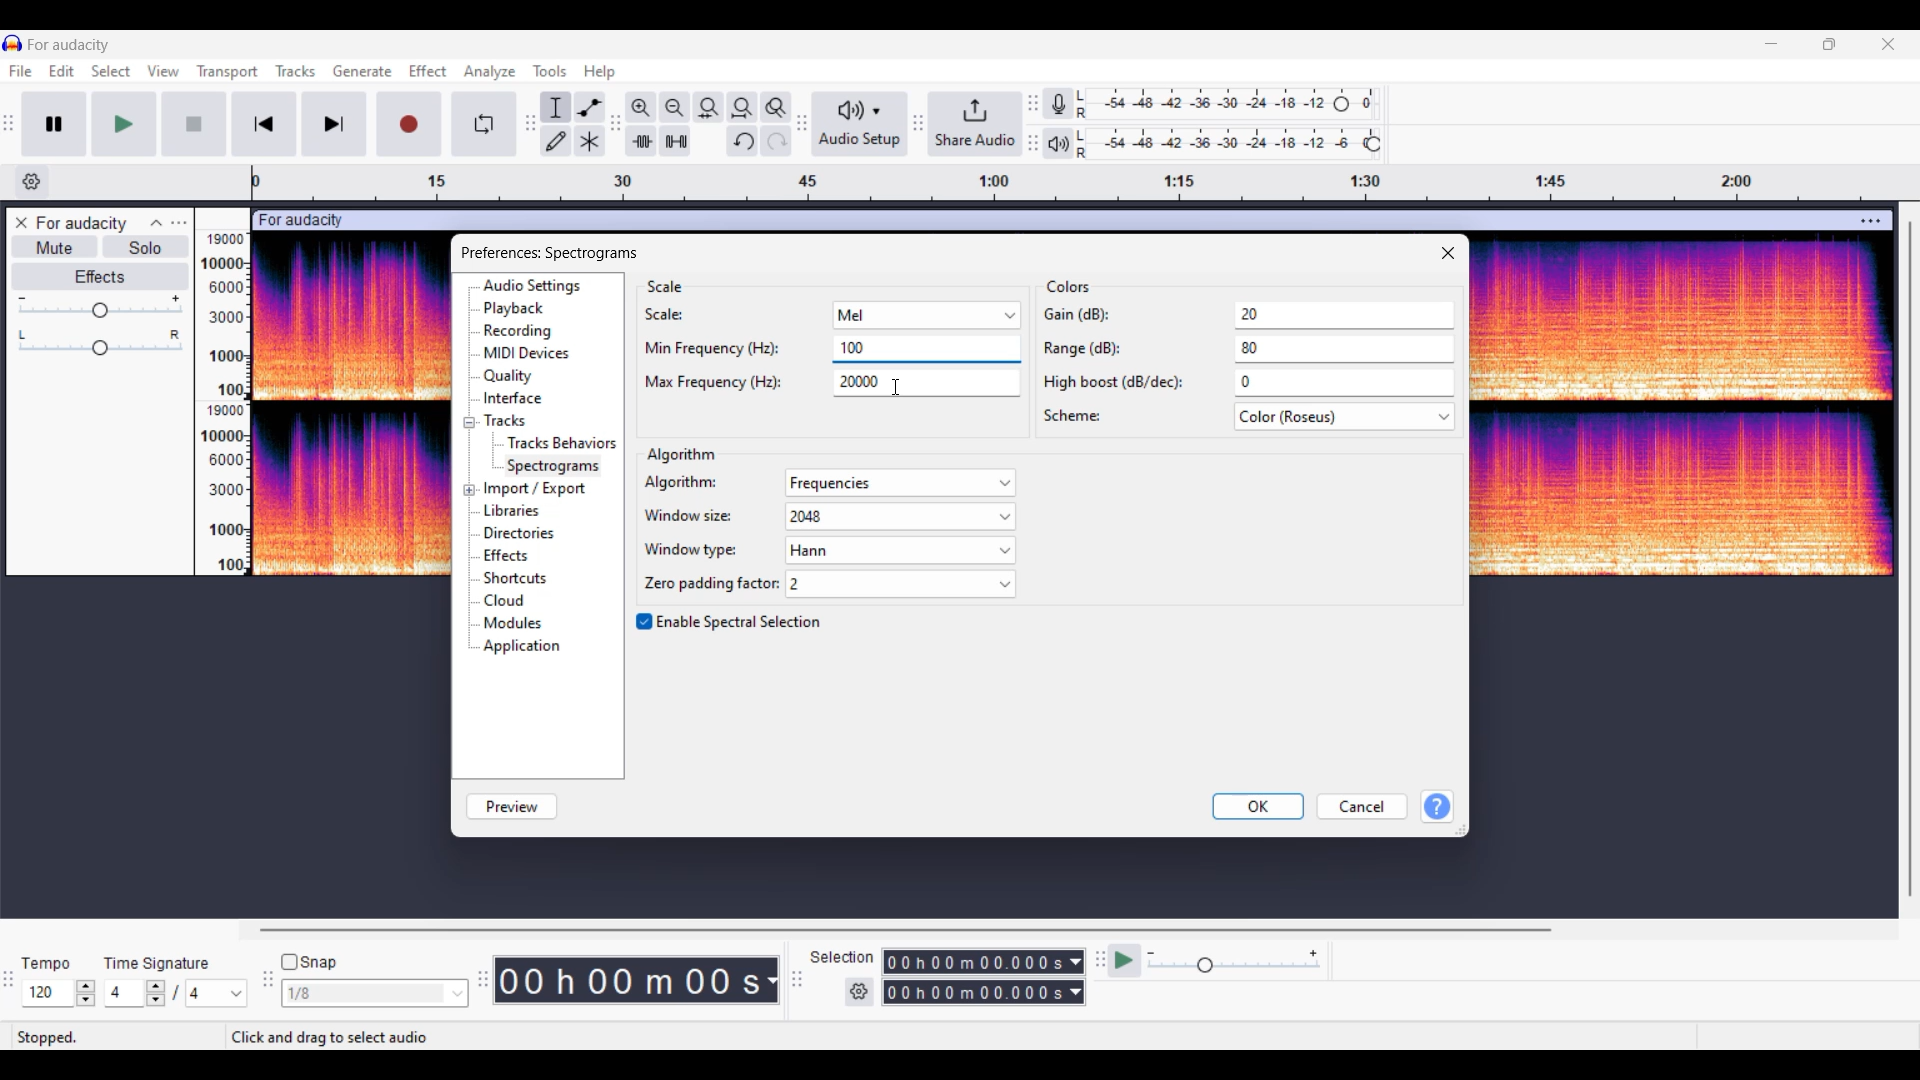 This screenshot has width=1920, height=1080. Describe the element at coordinates (828, 484) in the screenshot. I see `algorithm` at that location.